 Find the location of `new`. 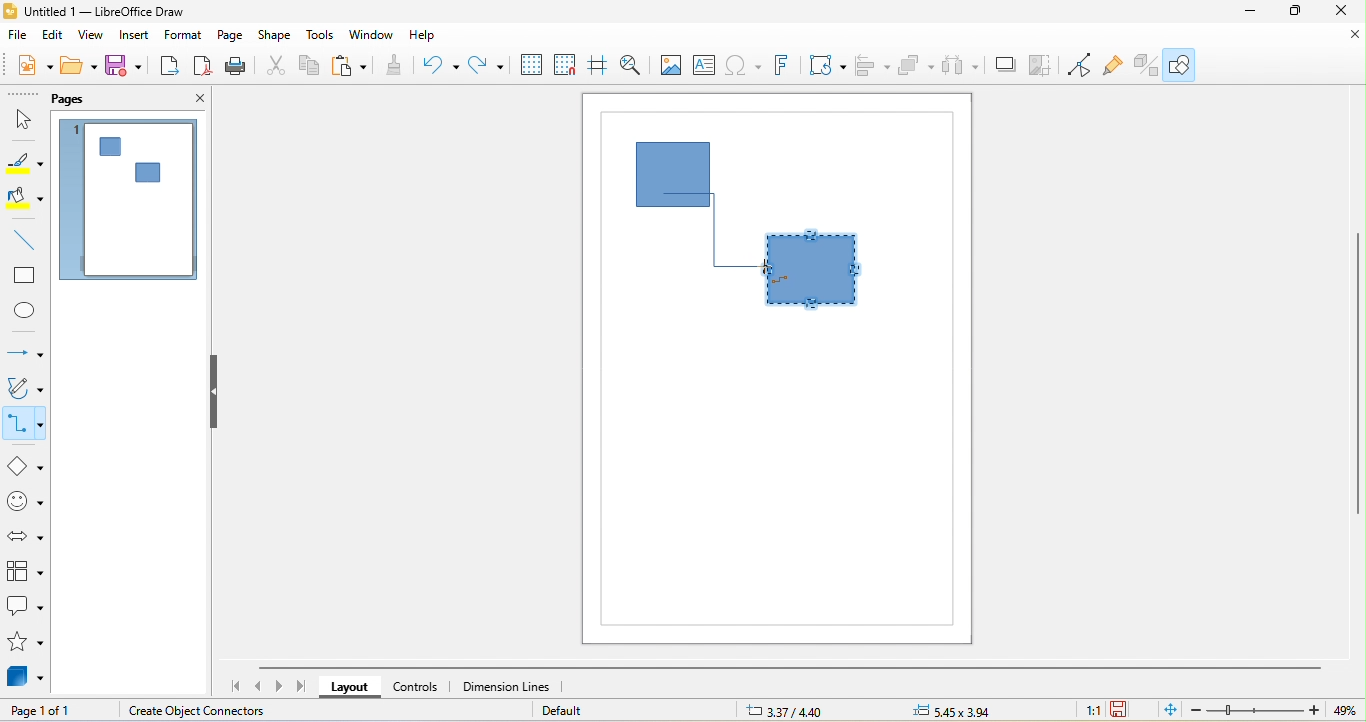

new is located at coordinates (34, 67).